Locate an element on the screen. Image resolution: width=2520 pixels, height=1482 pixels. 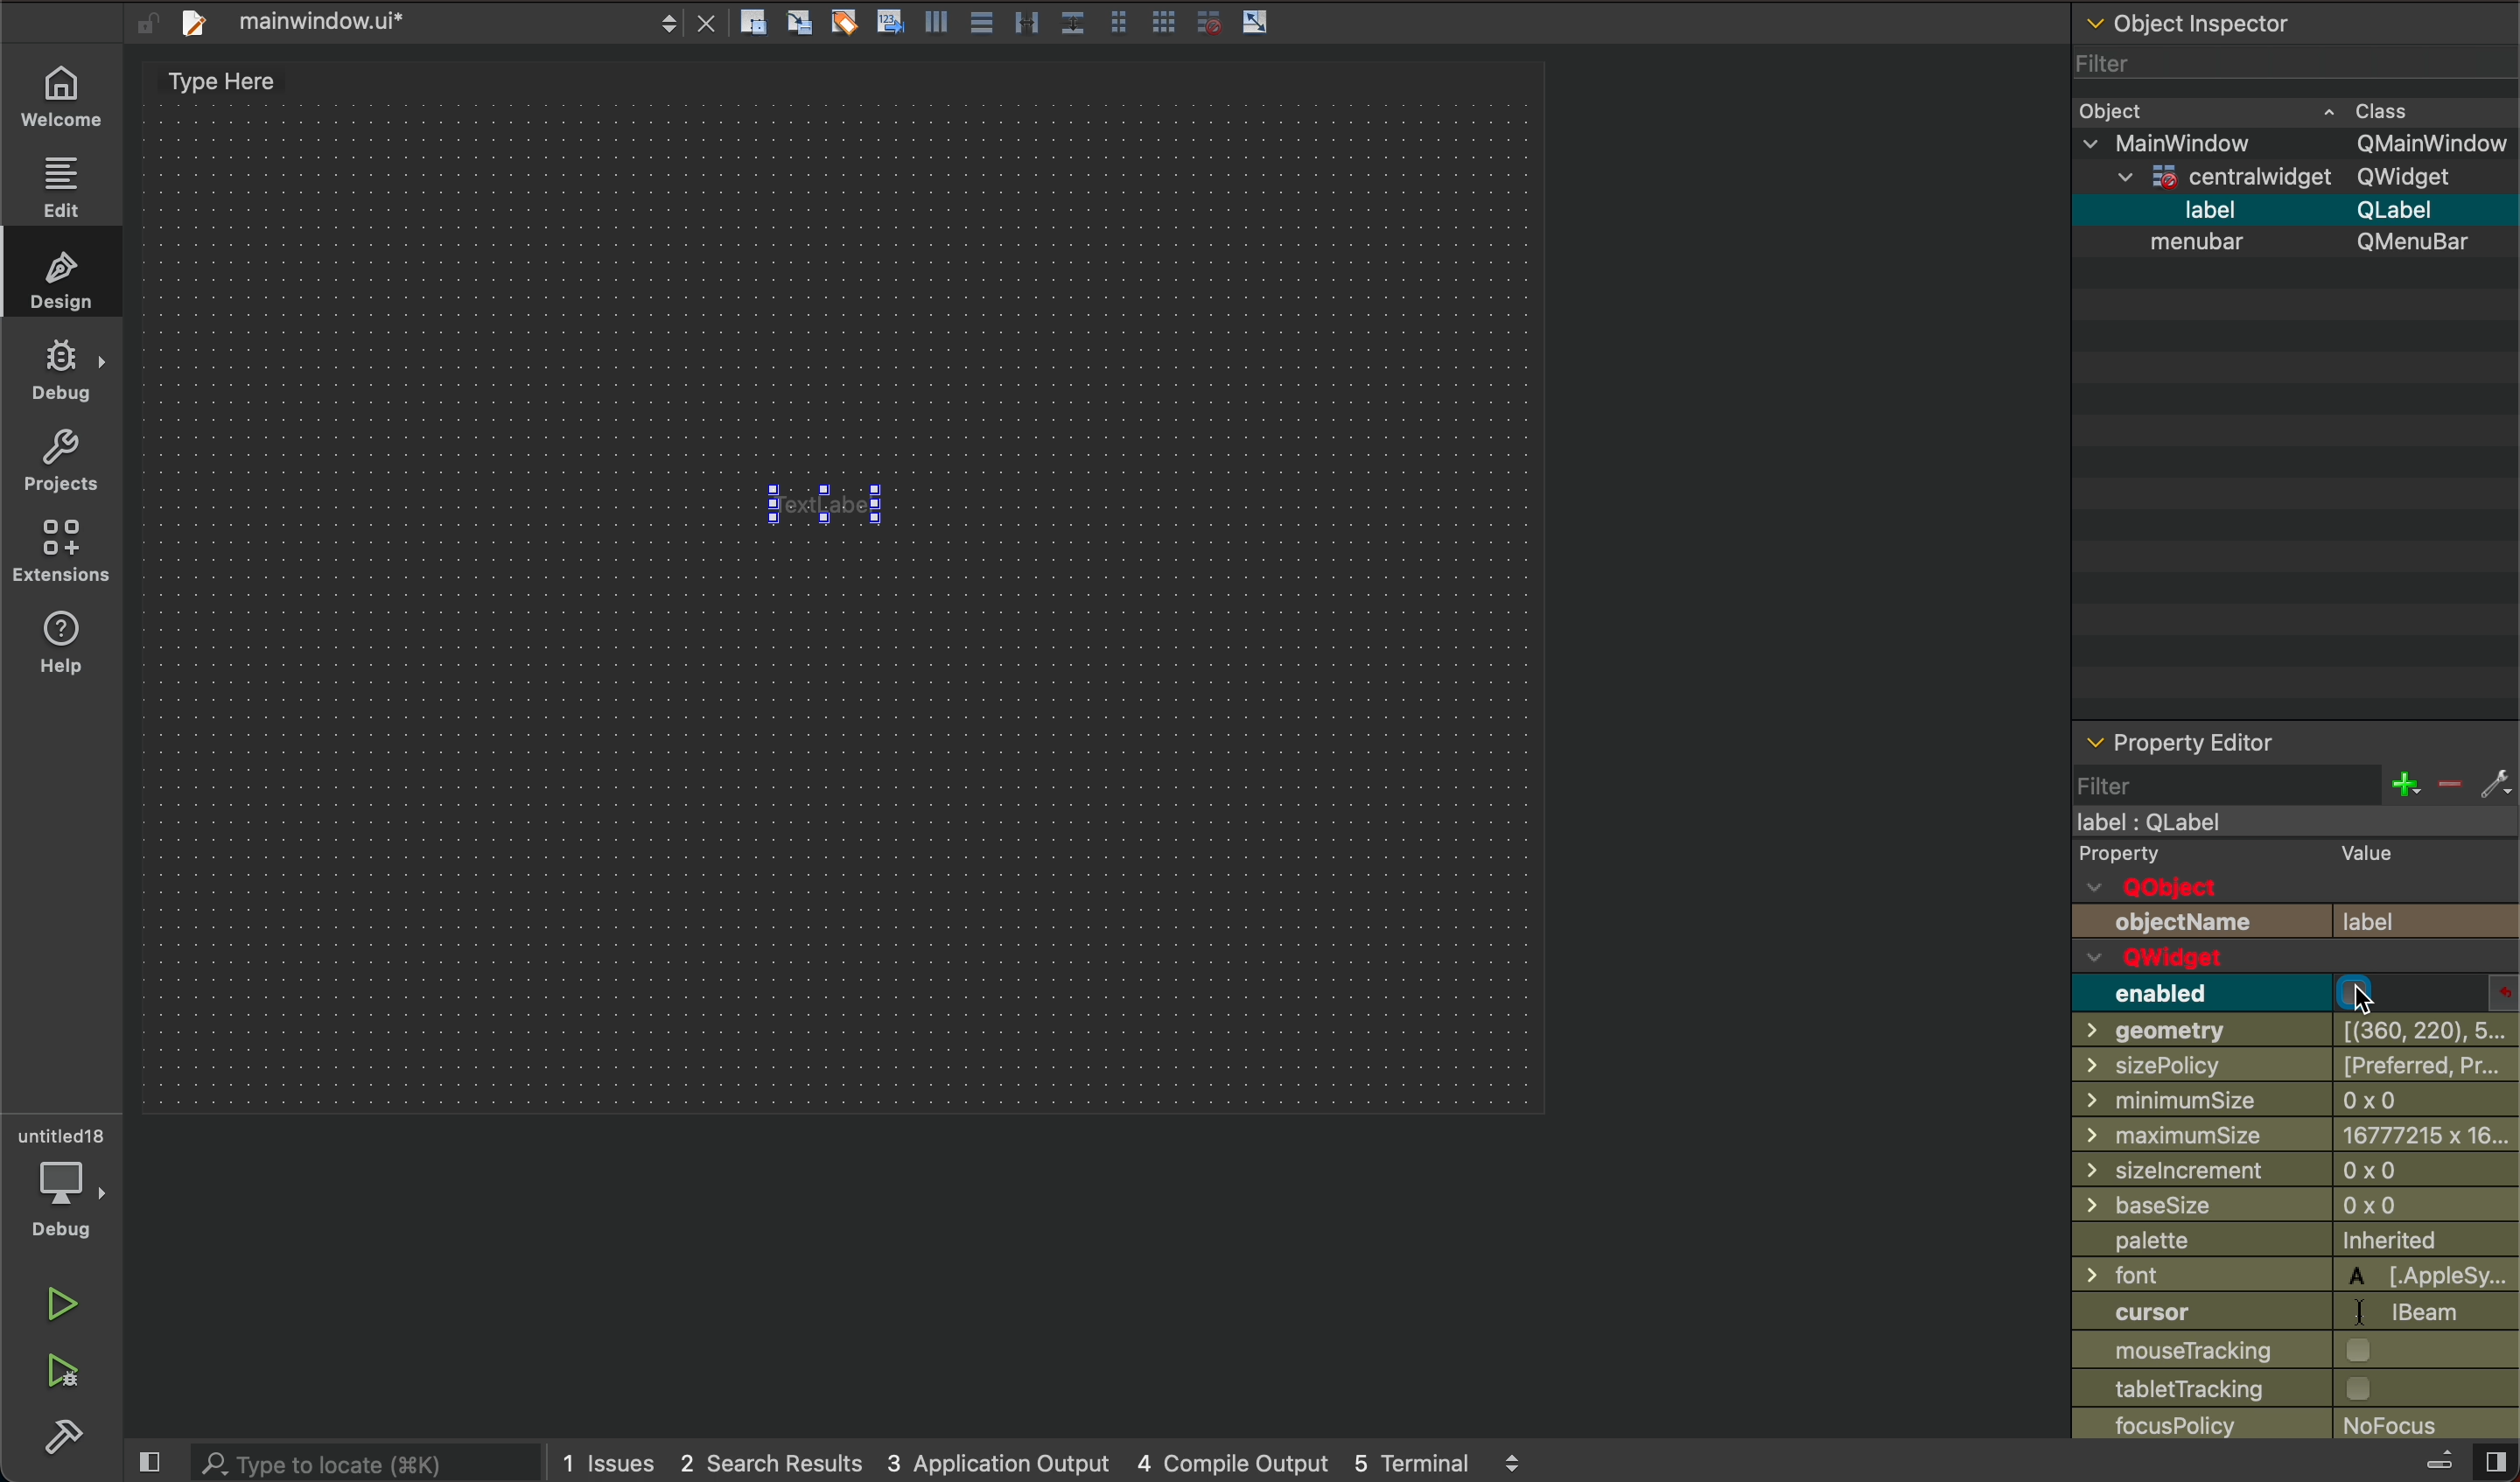
2 search results is located at coordinates (767, 1456).